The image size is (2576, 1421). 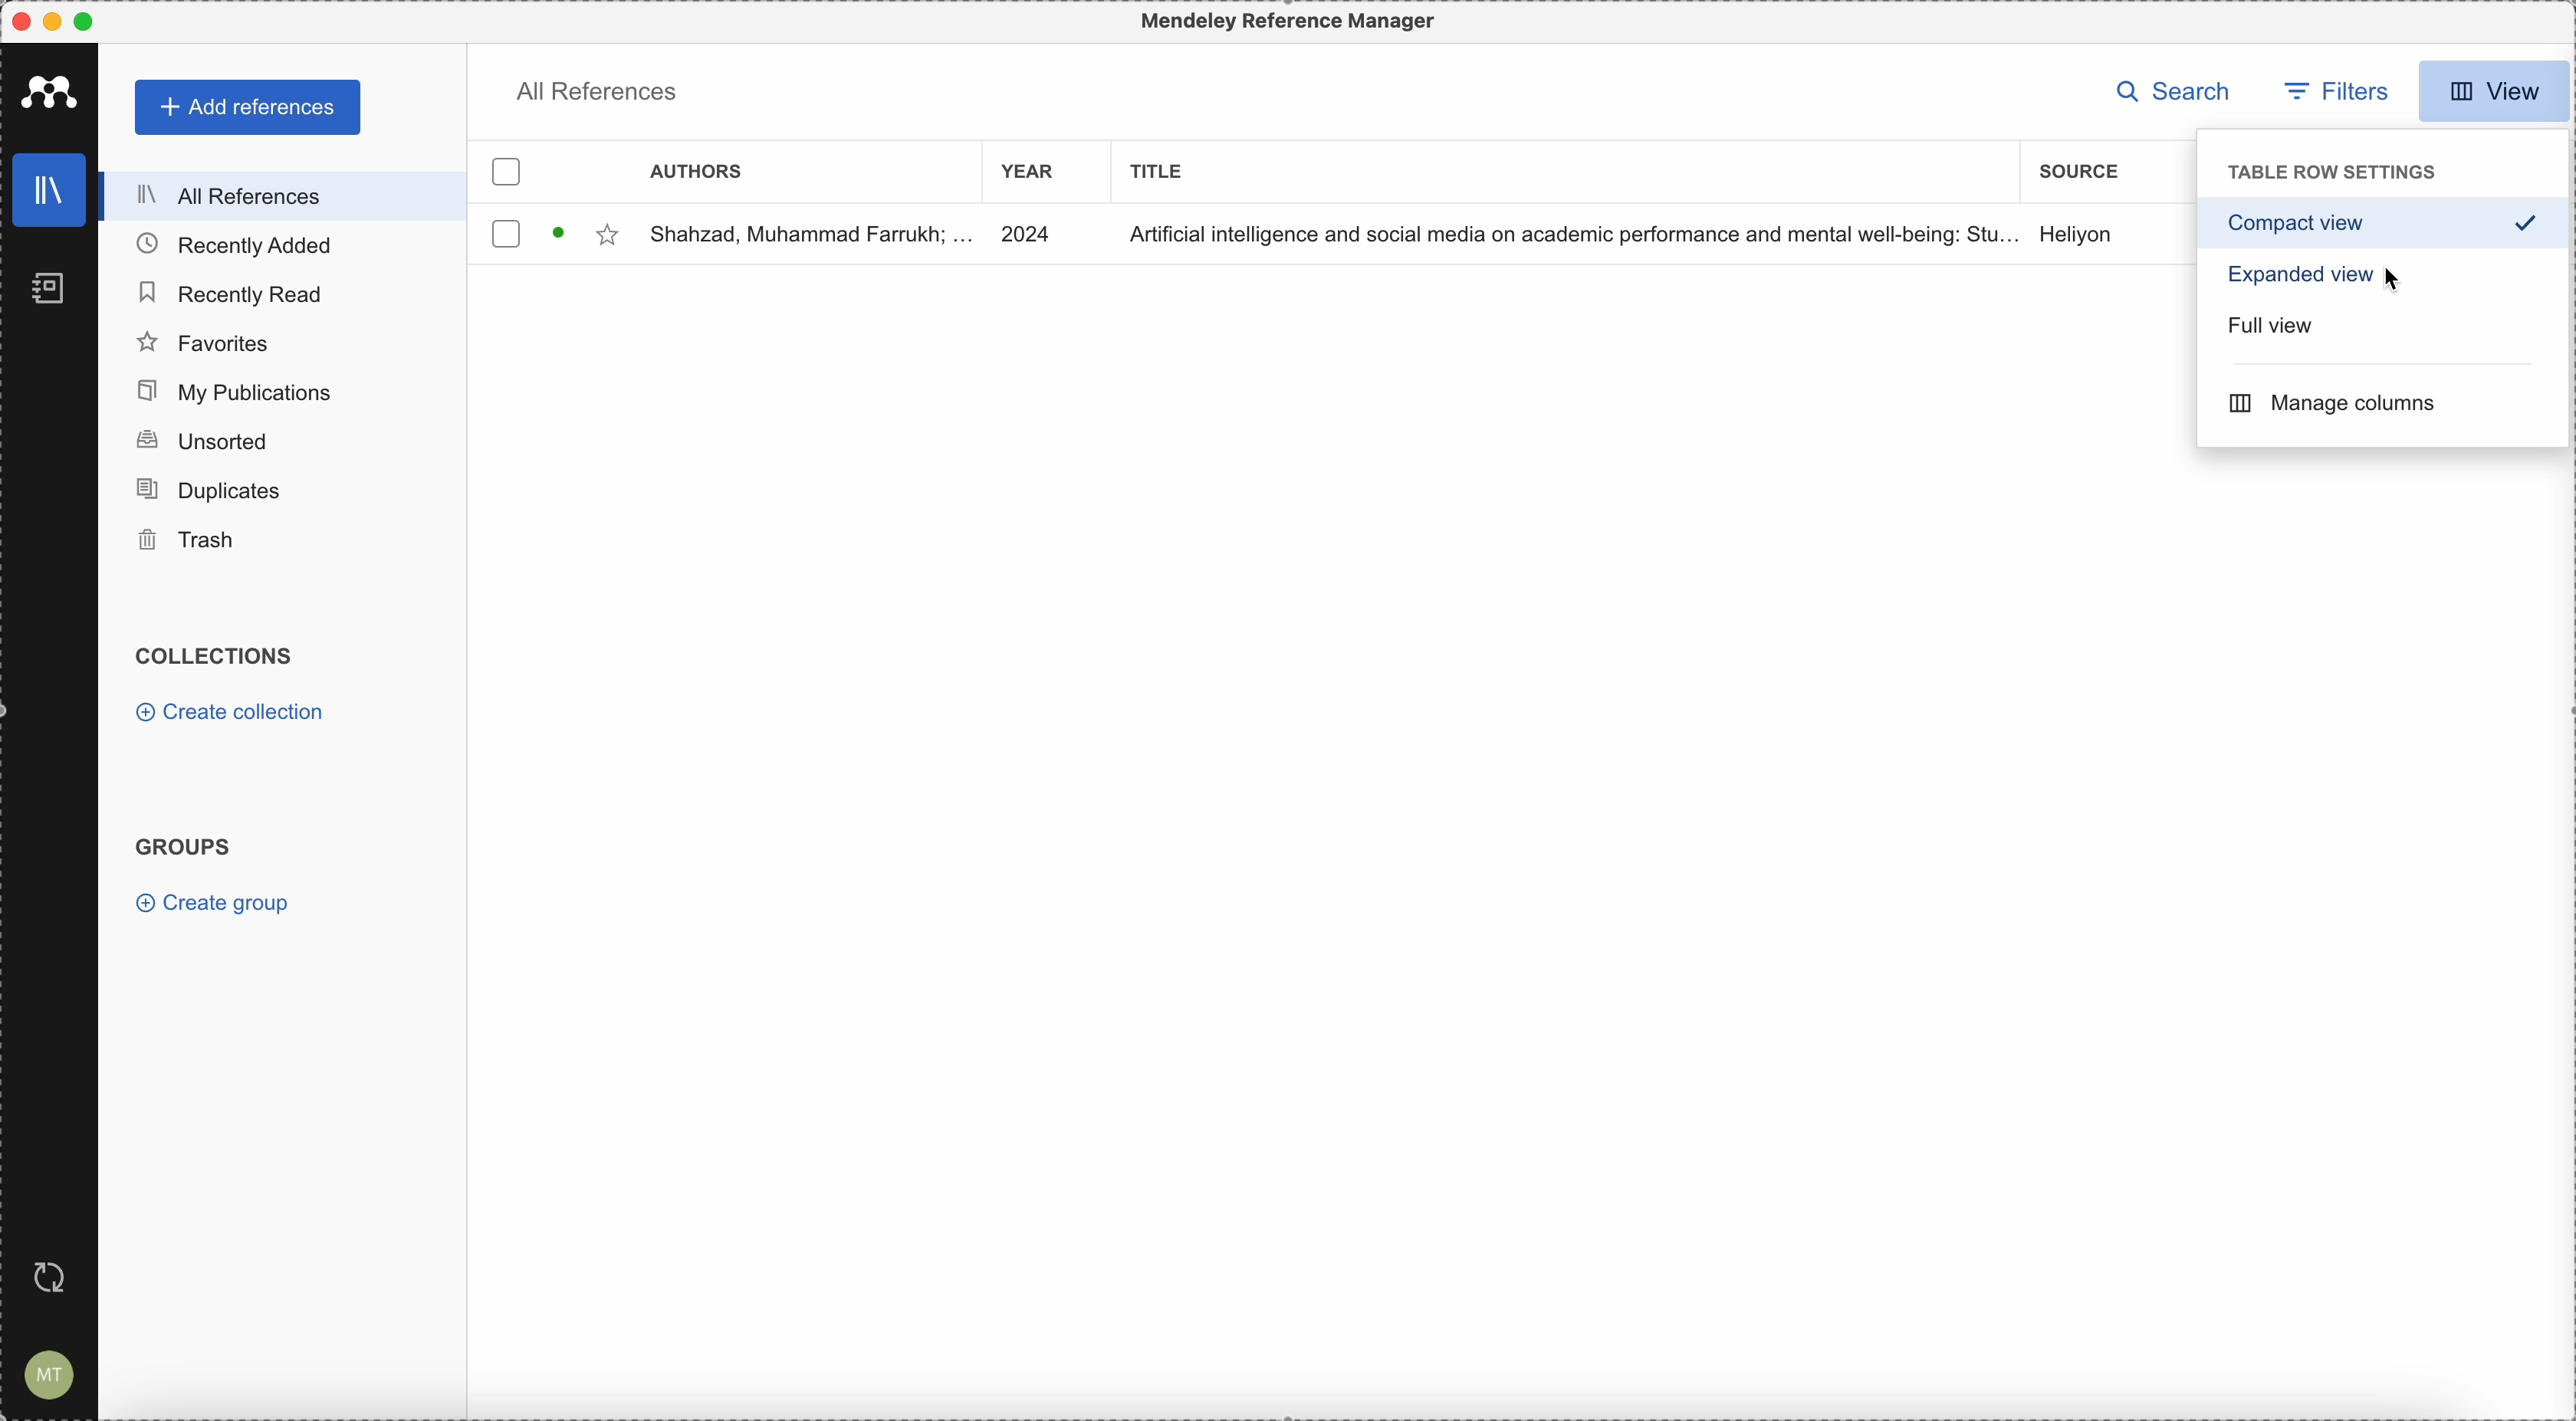 What do you see at coordinates (2496, 88) in the screenshot?
I see `view` at bounding box center [2496, 88].